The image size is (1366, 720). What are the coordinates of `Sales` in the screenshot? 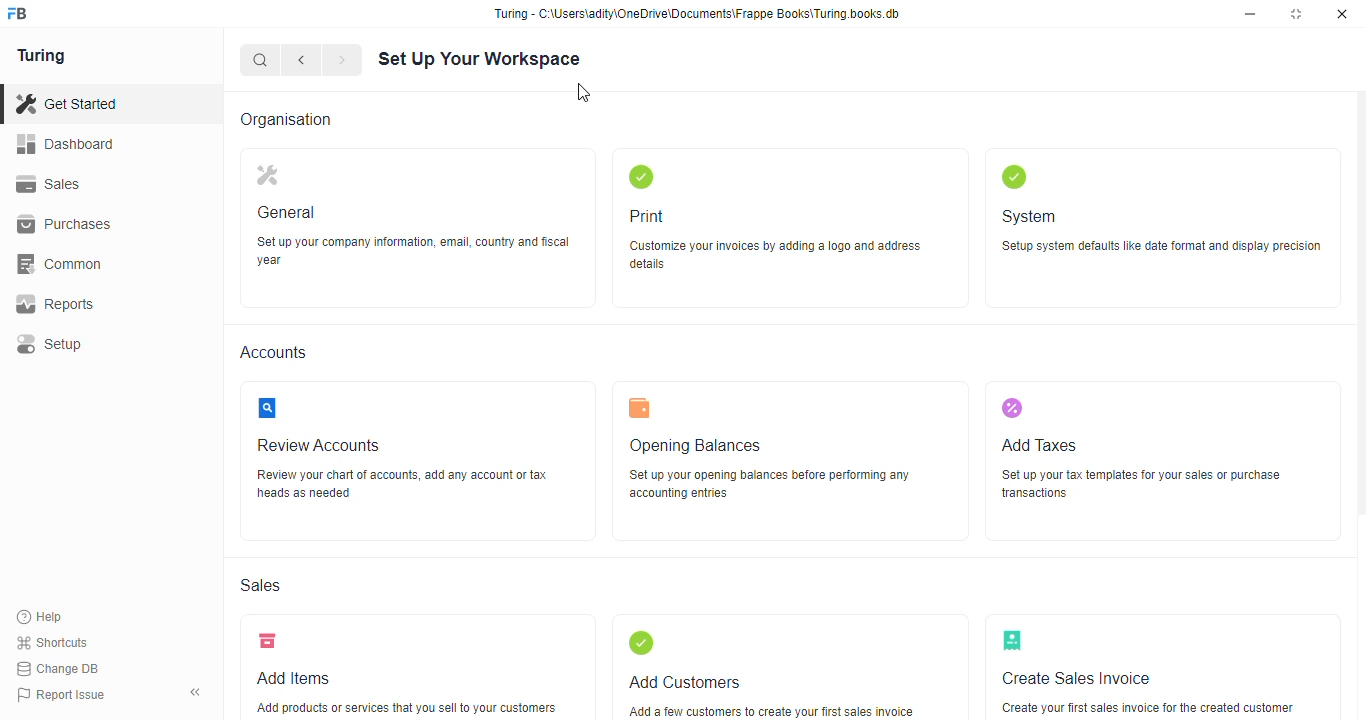 It's located at (267, 584).